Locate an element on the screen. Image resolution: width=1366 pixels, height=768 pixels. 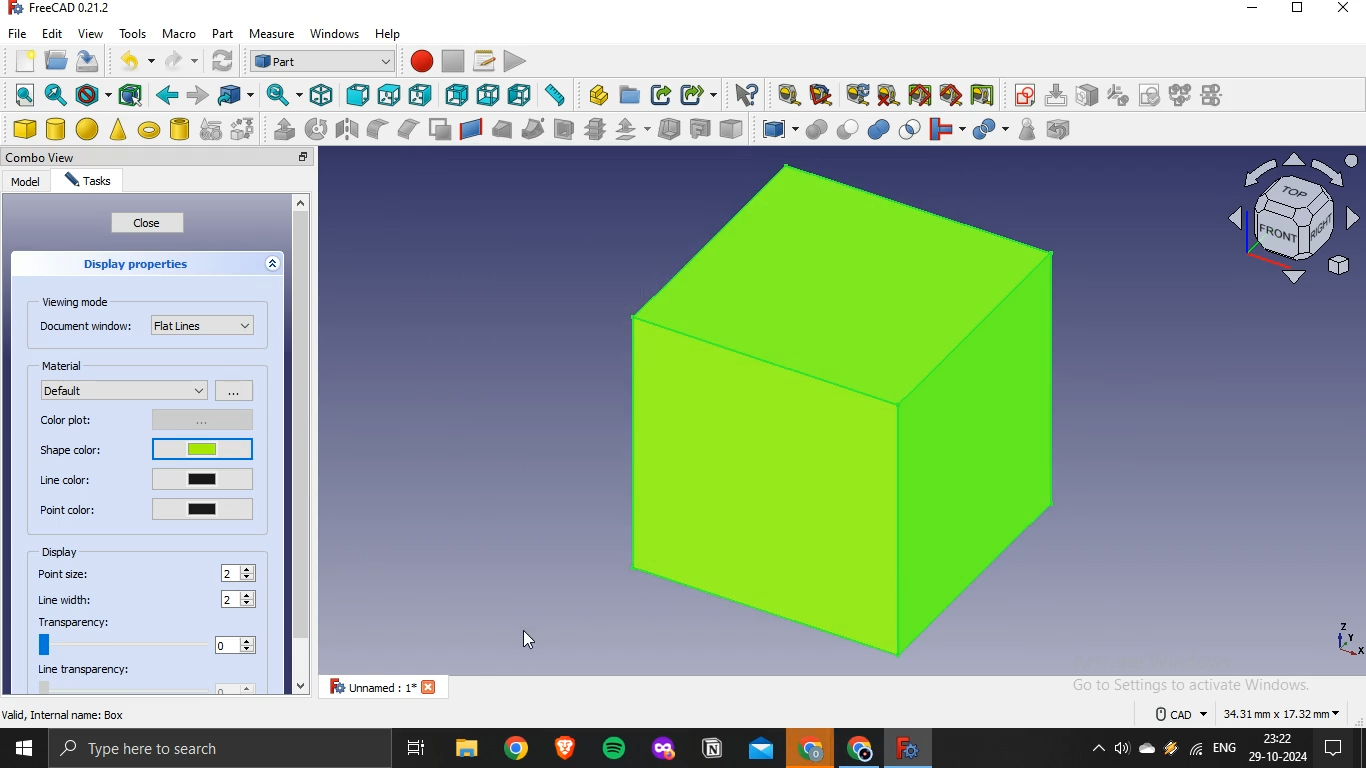
stop macro recording is located at coordinates (453, 61).